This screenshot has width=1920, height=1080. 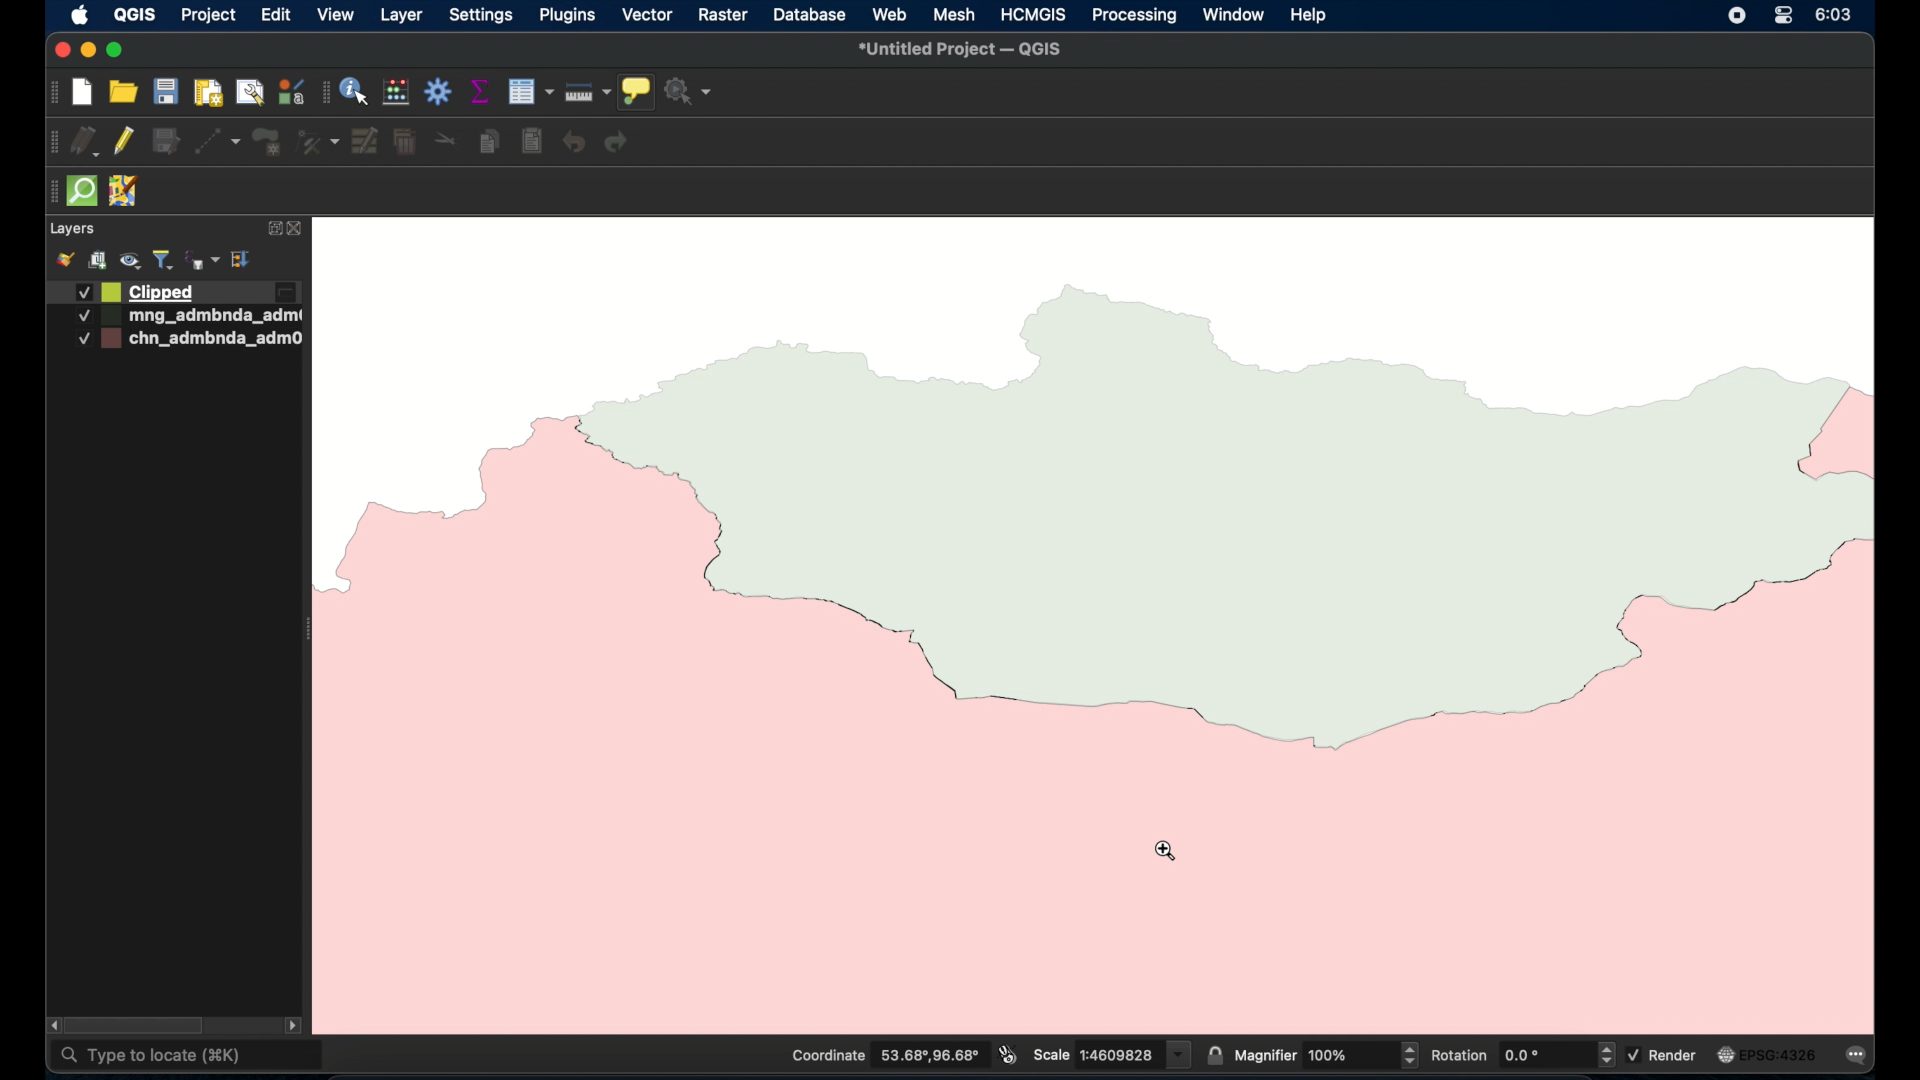 What do you see at coordinates (1836, 15) in the screenshot?
I see `time` at bounding box center [1836, 15].